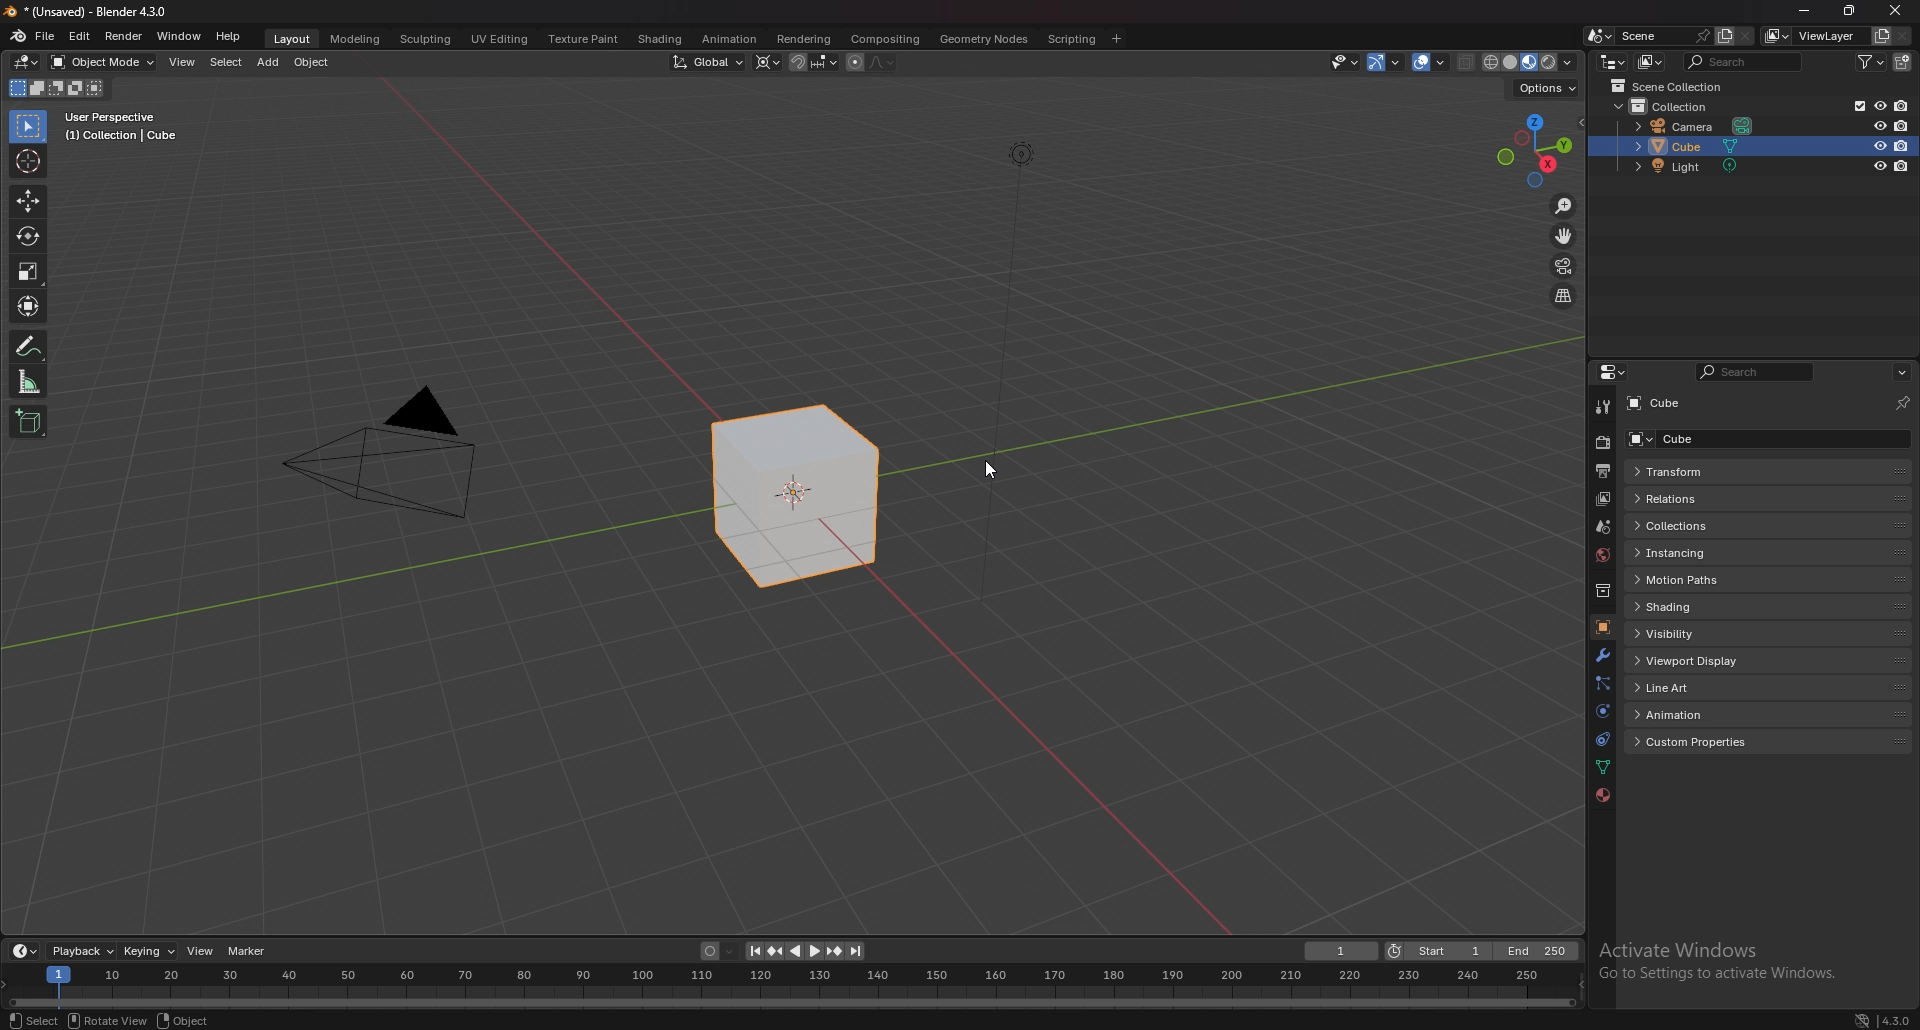 The height and width of the screenshot is (1030, 1920). I want to click on material, so click(1600, 796).